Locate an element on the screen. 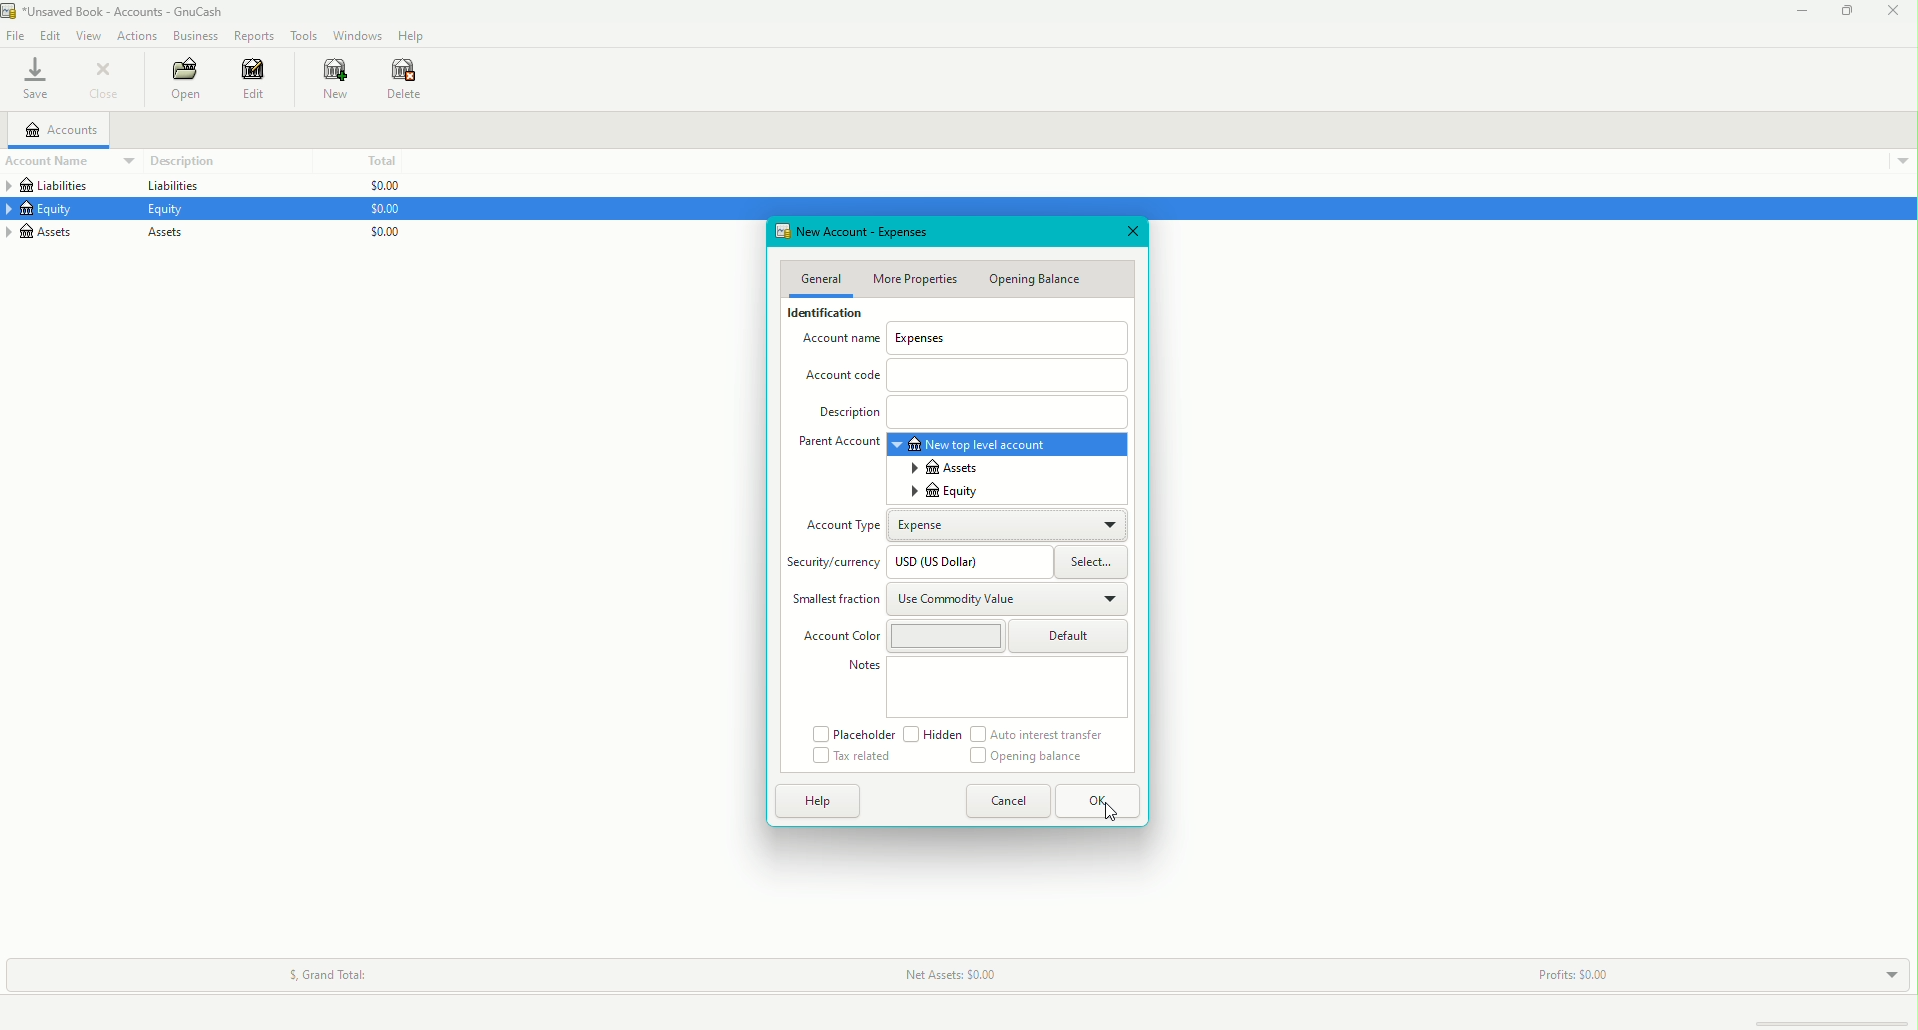 The width and height of the screenshot is (1918, 1030). New is located at coordinates (331, 80).